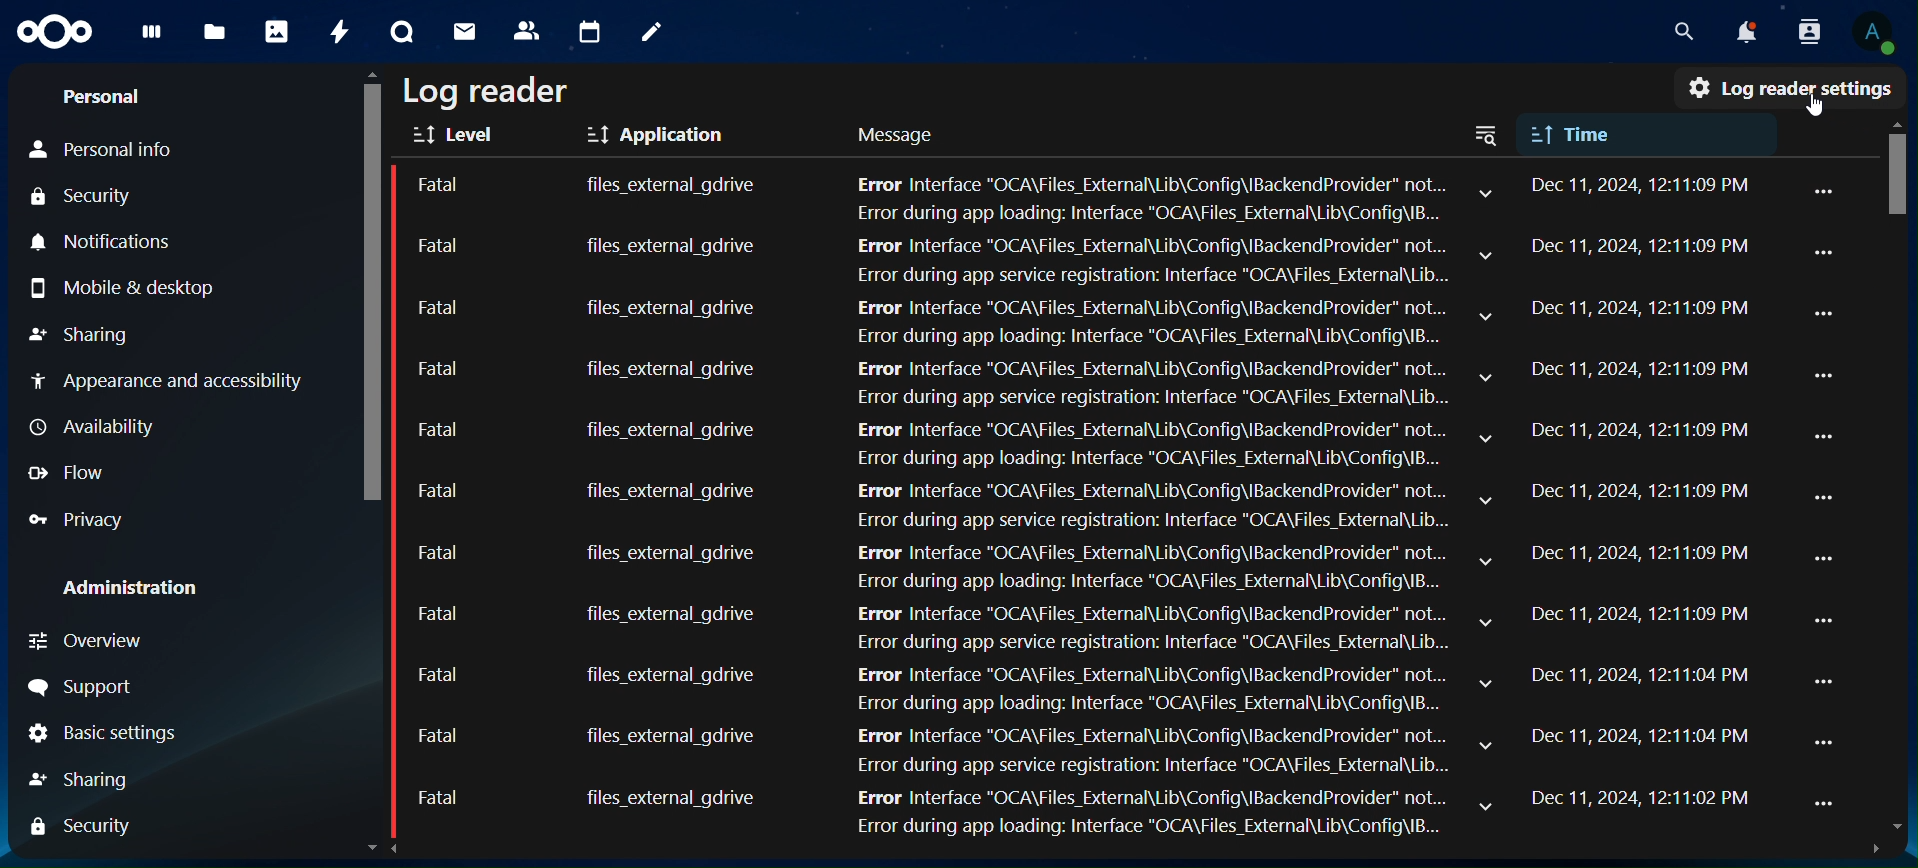 The width and height of the screenshot is (1918, 868). Describe the element at coordinates (107, 96) in the screenshot. I see `personal` at that location.